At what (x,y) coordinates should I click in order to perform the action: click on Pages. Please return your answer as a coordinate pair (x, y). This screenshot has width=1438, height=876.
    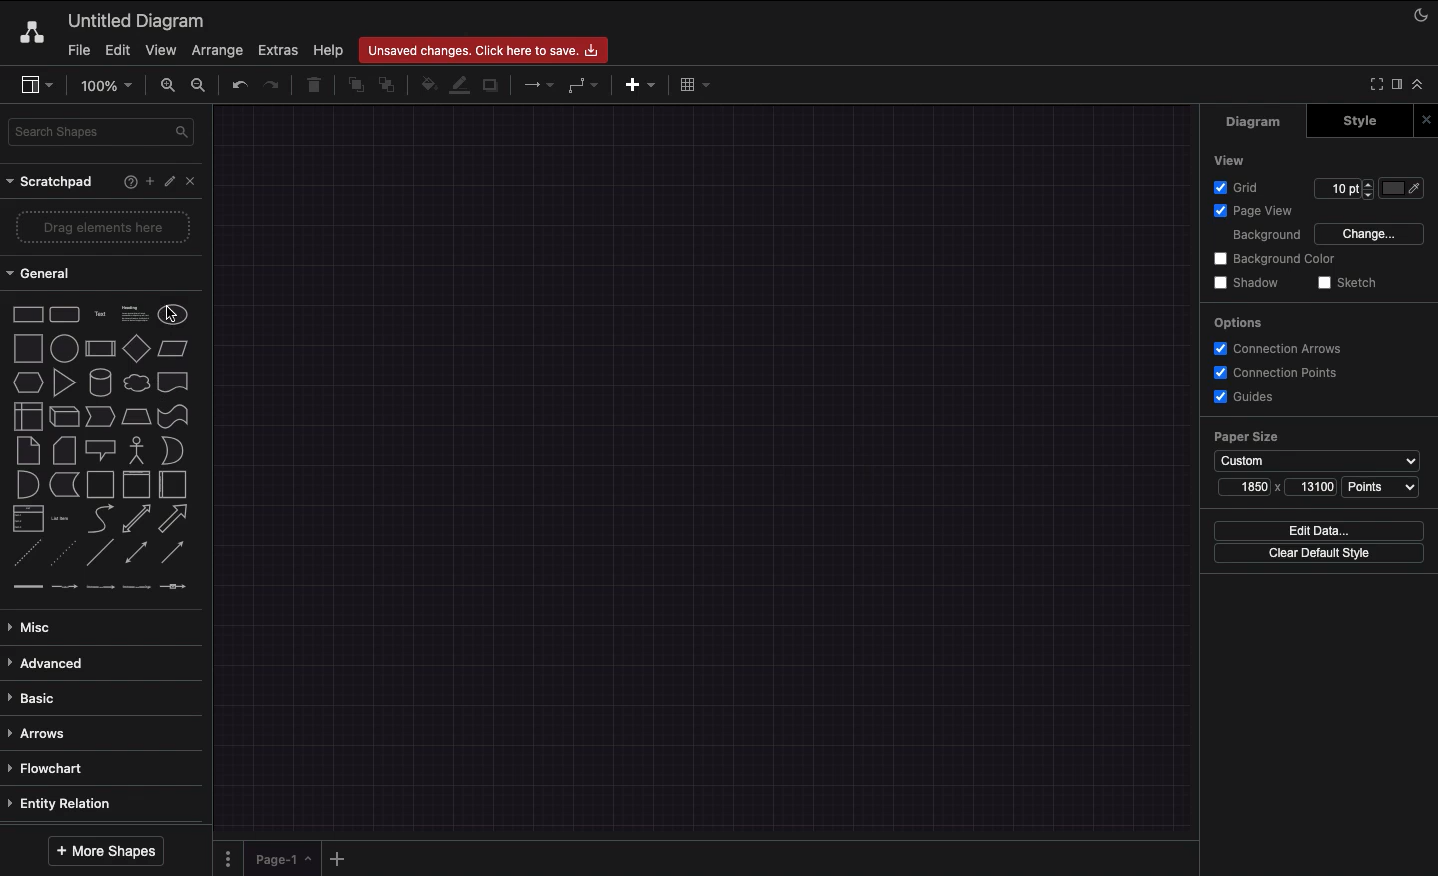
    Looking at the image, I should click on (224, 859).